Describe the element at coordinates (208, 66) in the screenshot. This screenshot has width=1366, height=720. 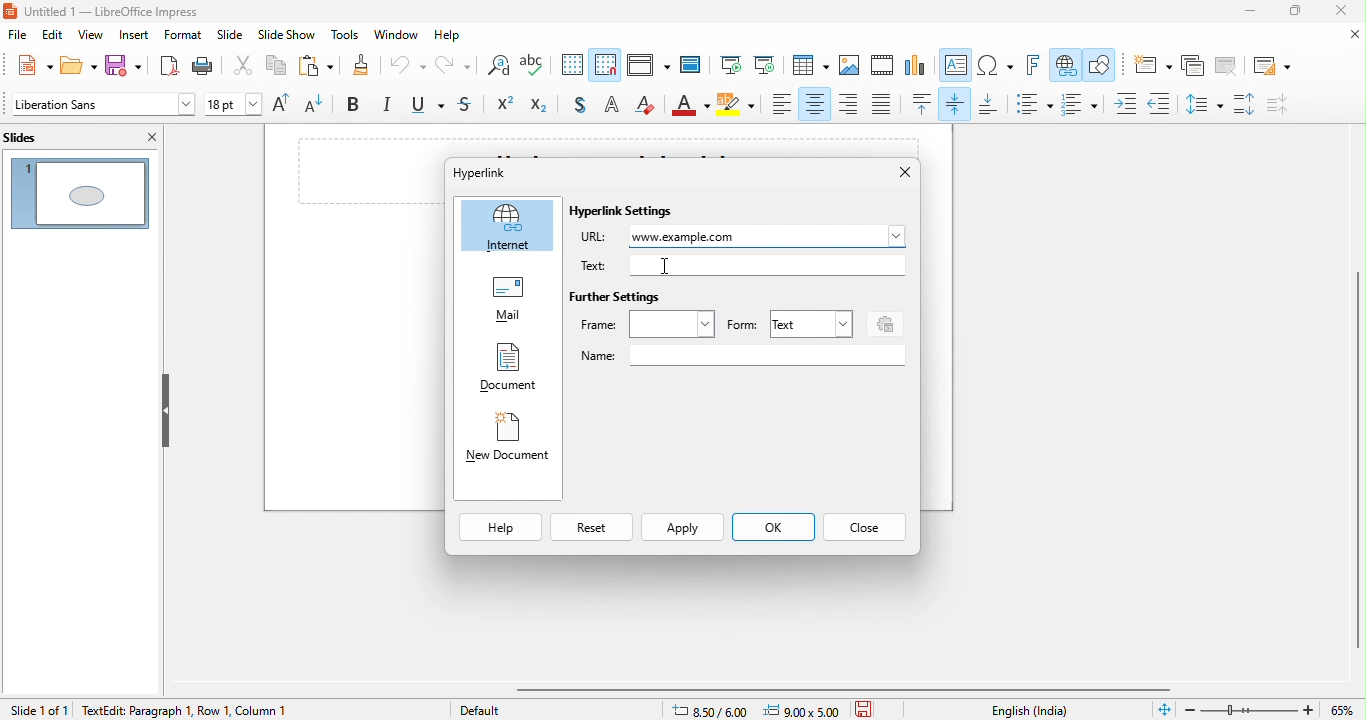
I see `print` at that location.